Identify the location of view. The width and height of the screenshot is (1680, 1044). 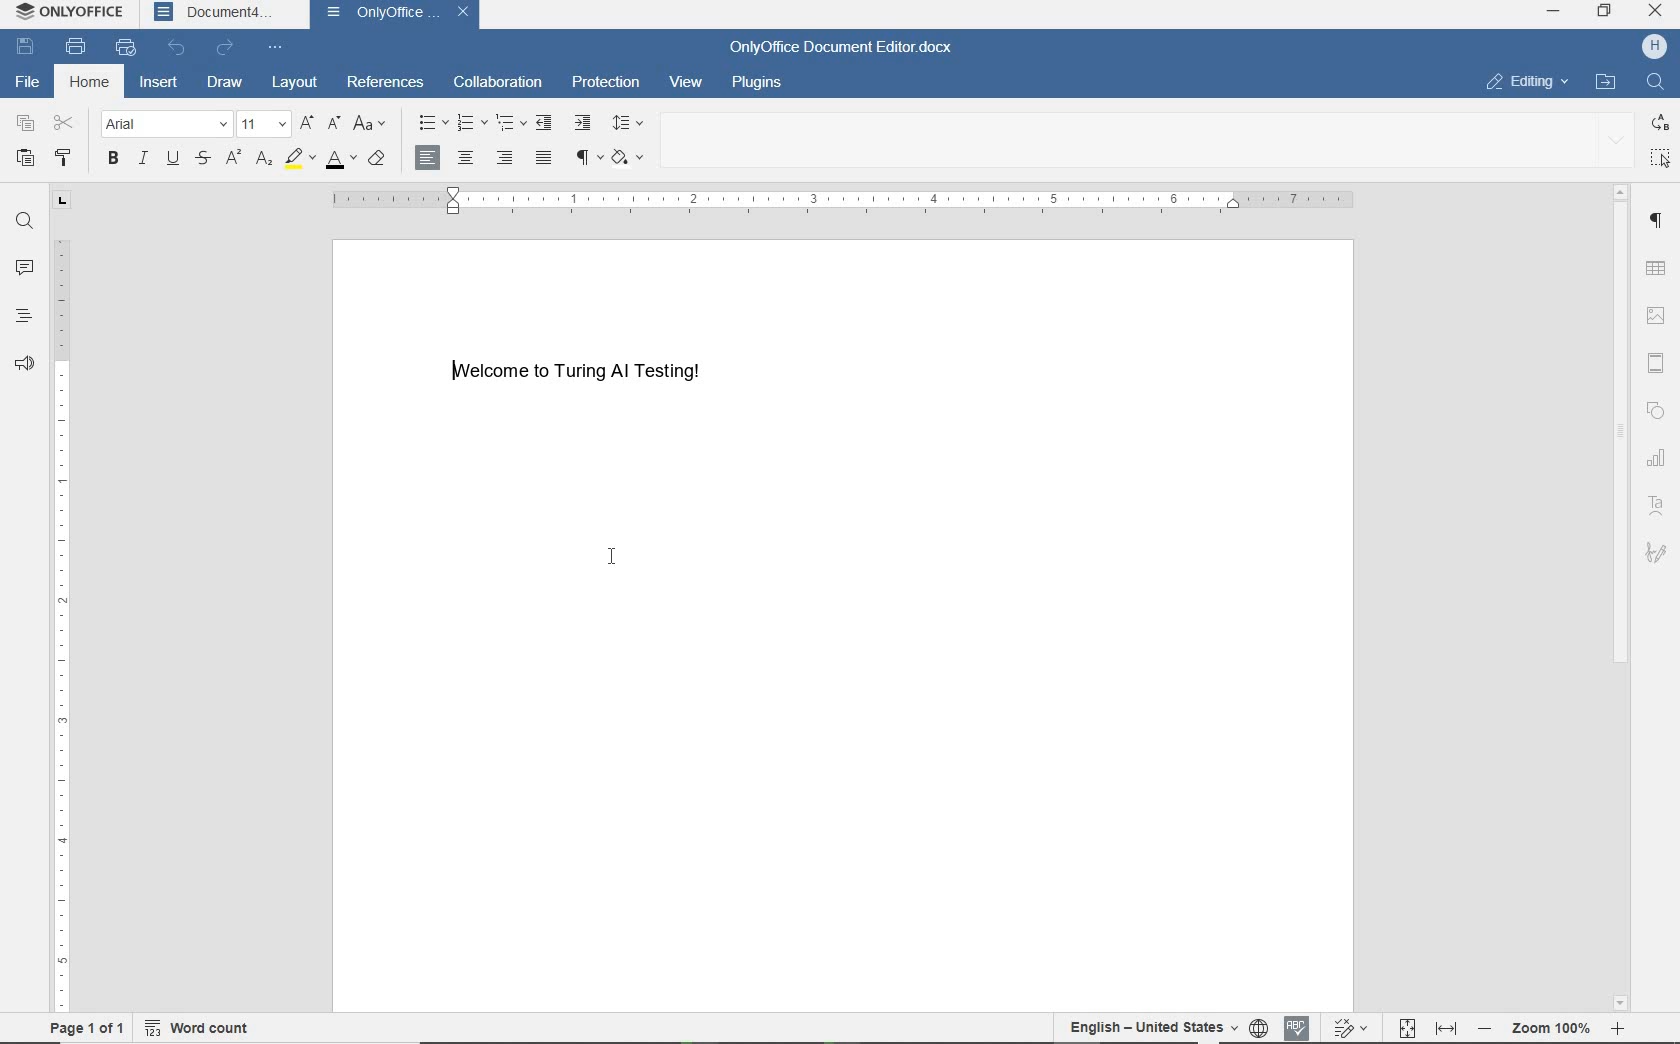
(688, 84).